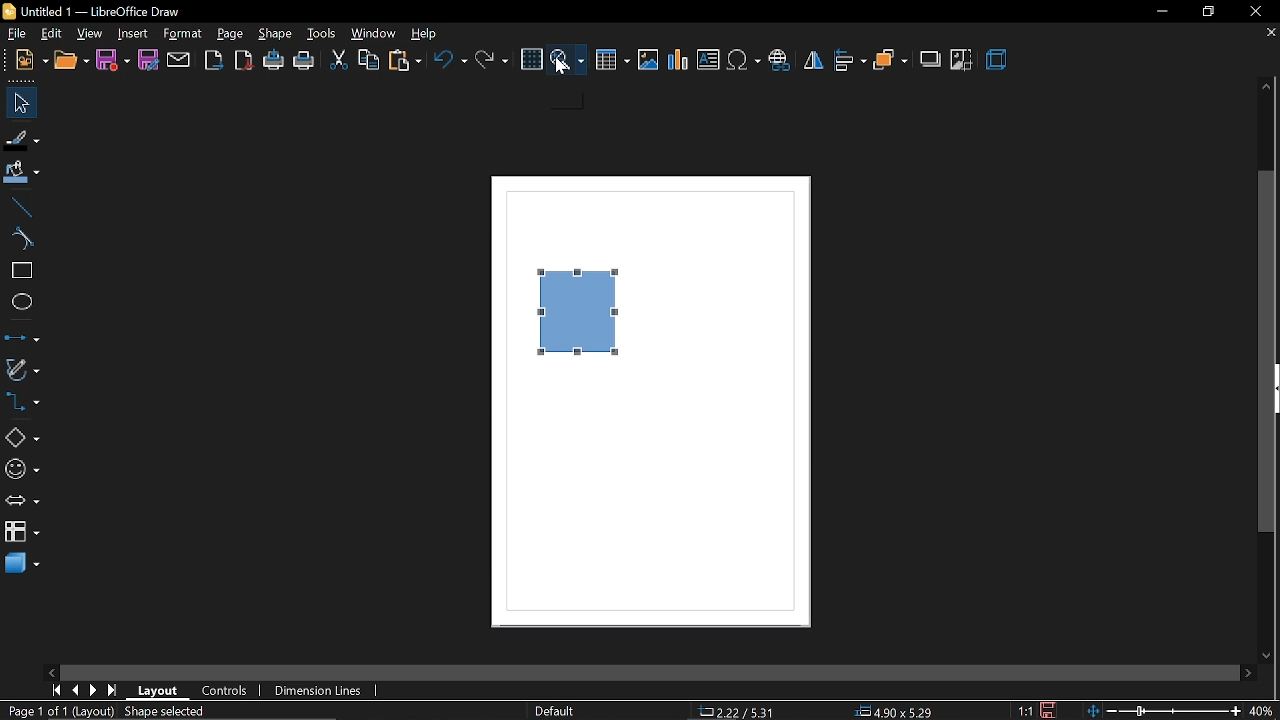 The image size is (1280, 720). What do you see at coordinates (567, 60) in the screenshot?
I see `zoom` at bounding box center [567, 60].